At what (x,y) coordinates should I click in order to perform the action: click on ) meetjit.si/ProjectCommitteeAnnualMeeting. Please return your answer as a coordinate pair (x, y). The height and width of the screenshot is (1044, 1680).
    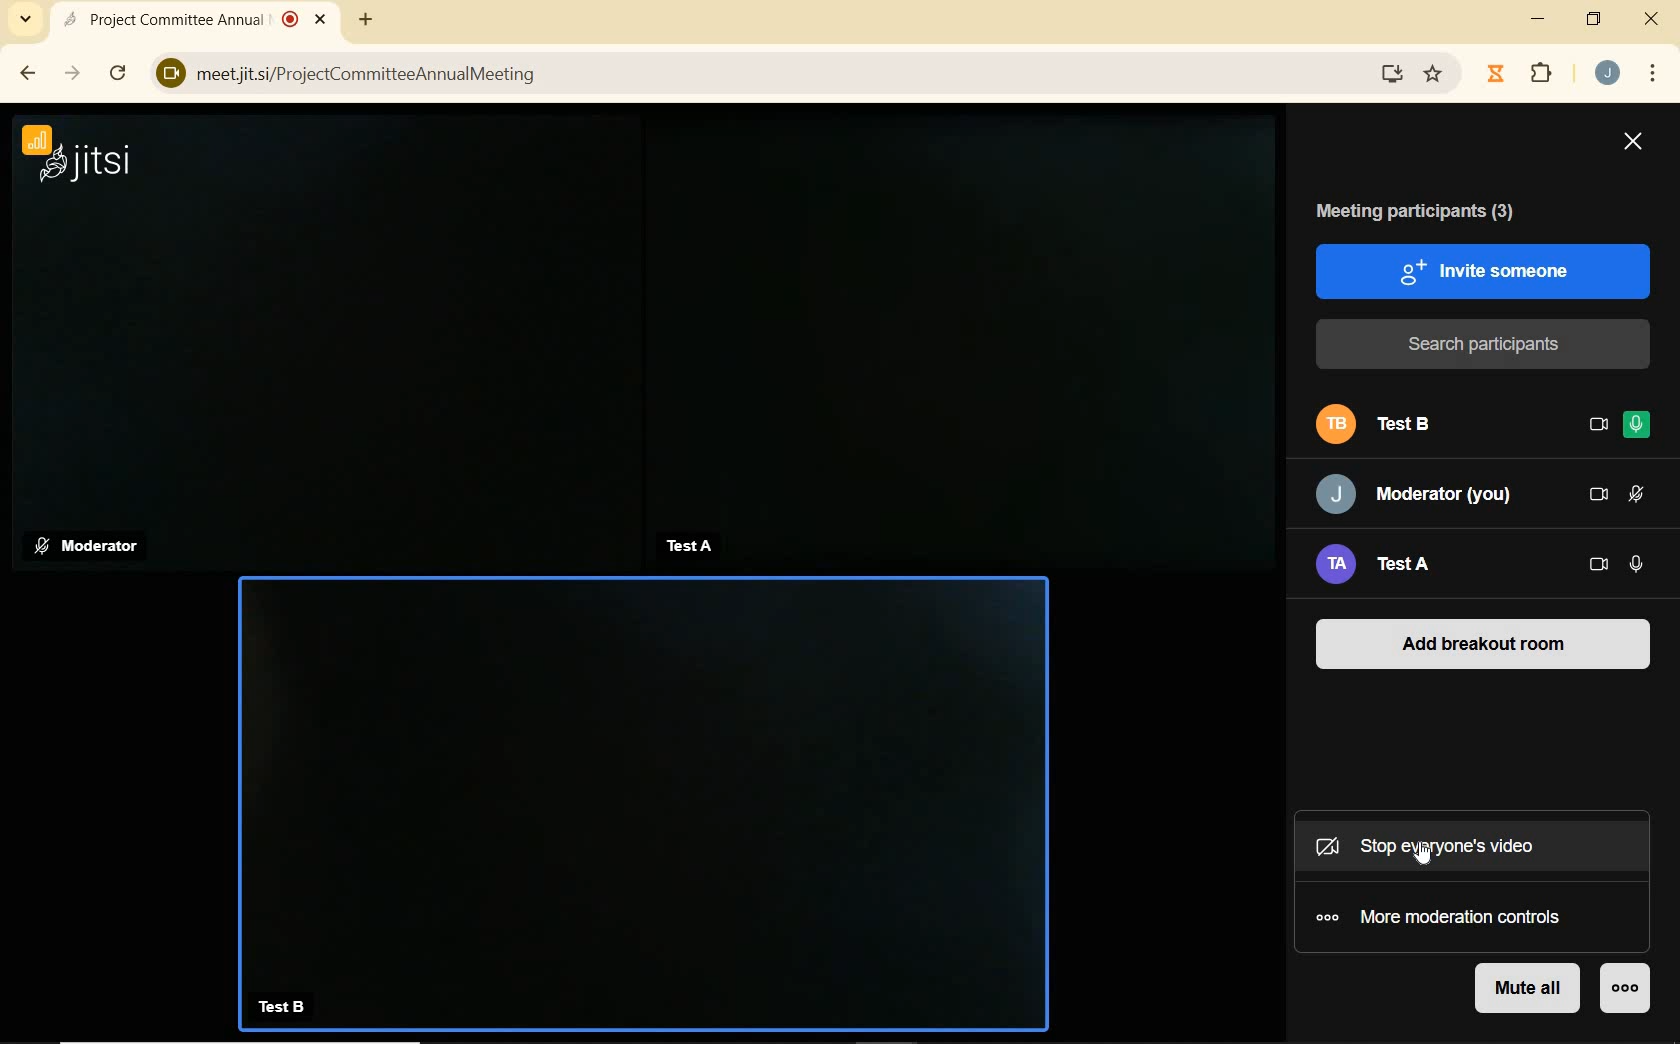
    Looking at the image, I should click on (765, 75).